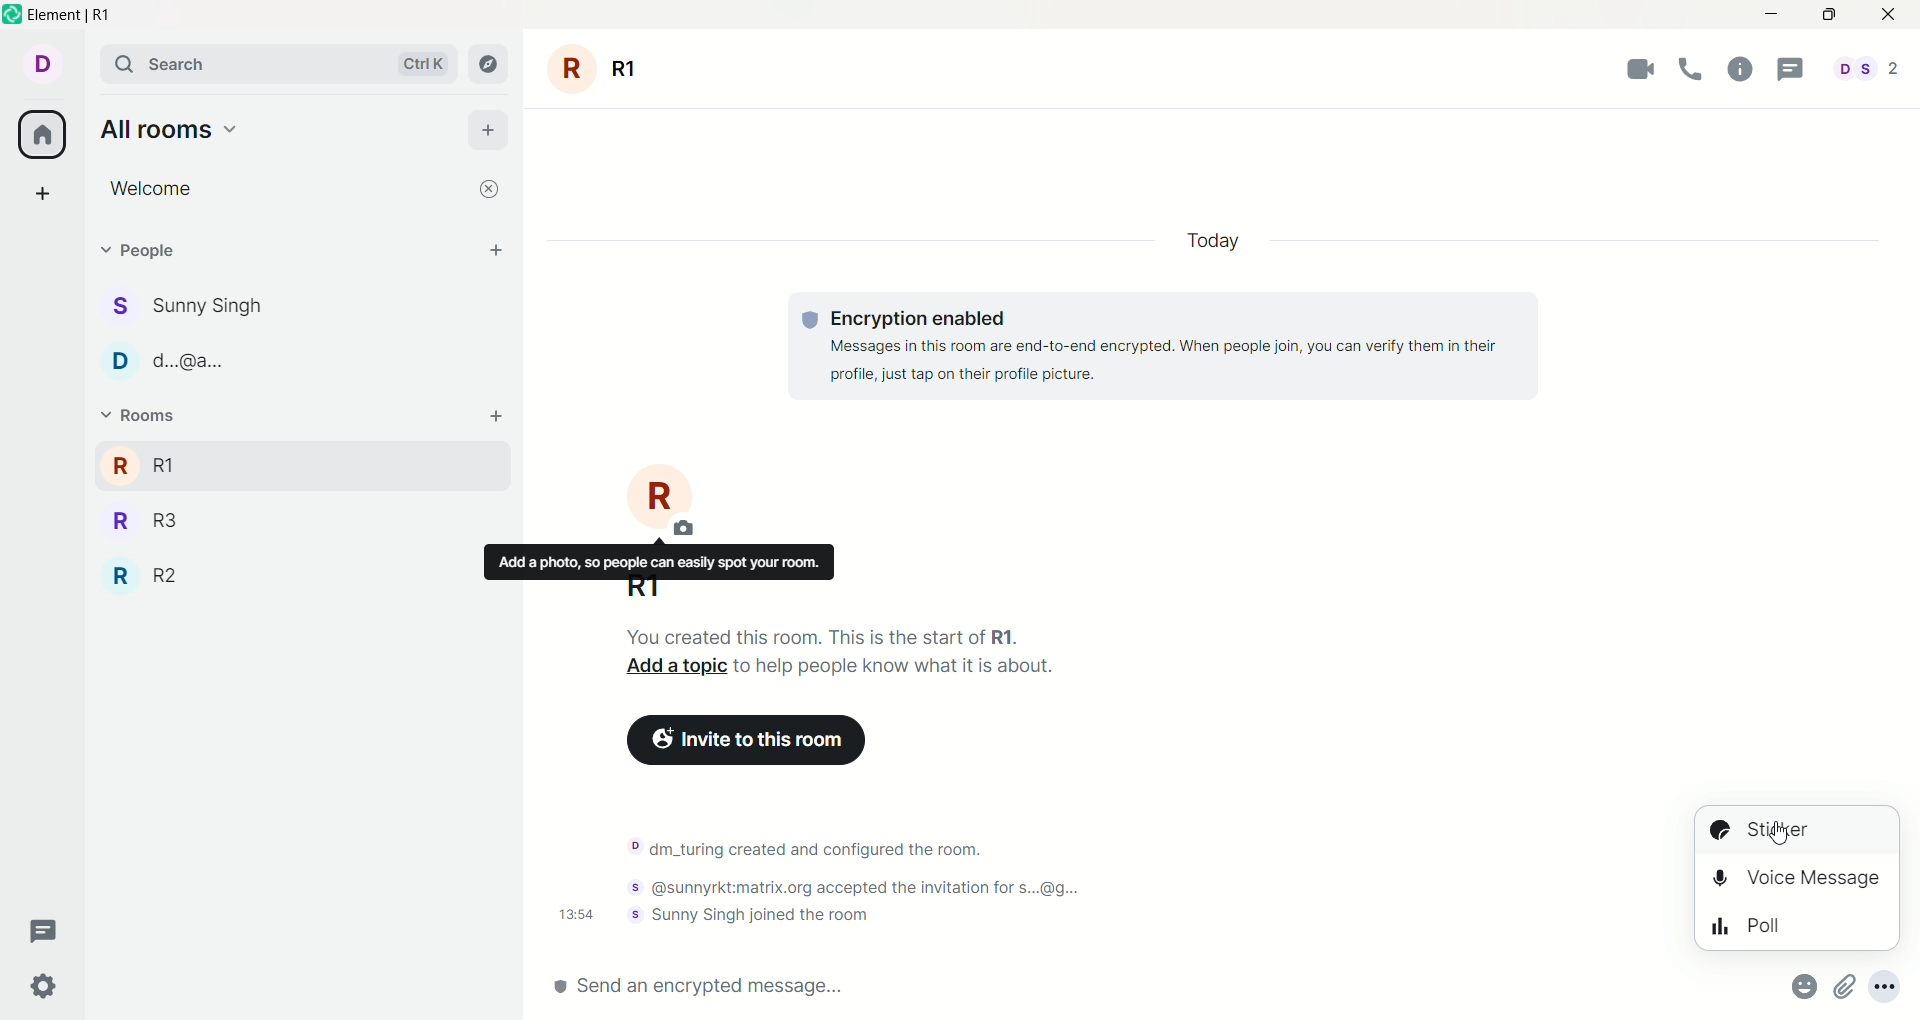 This screenshot has height=1020, width=1920. Describe the element at coordinates (576, 914) in the screenshot. I see `Time notification was sent` at that location.